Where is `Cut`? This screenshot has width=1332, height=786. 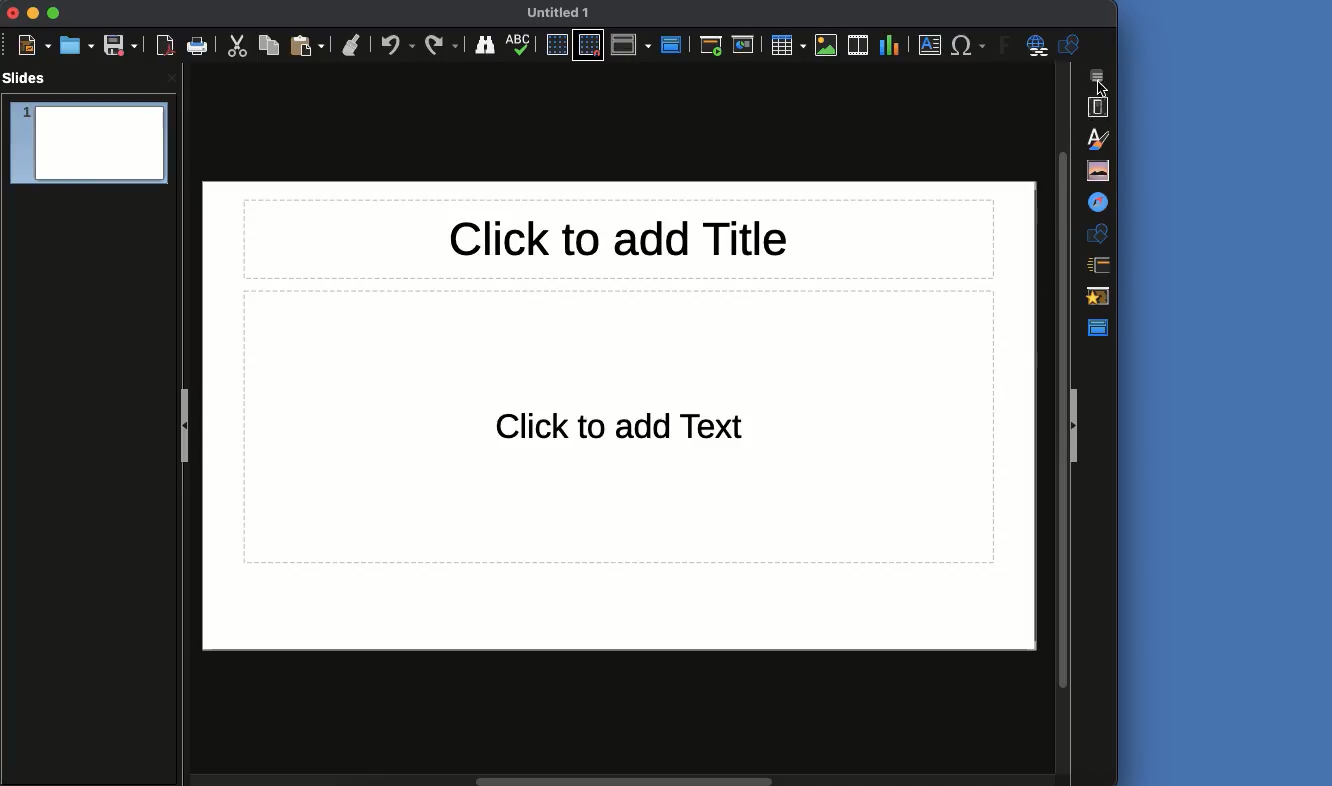 Cut is located at coordinates (235, 46).